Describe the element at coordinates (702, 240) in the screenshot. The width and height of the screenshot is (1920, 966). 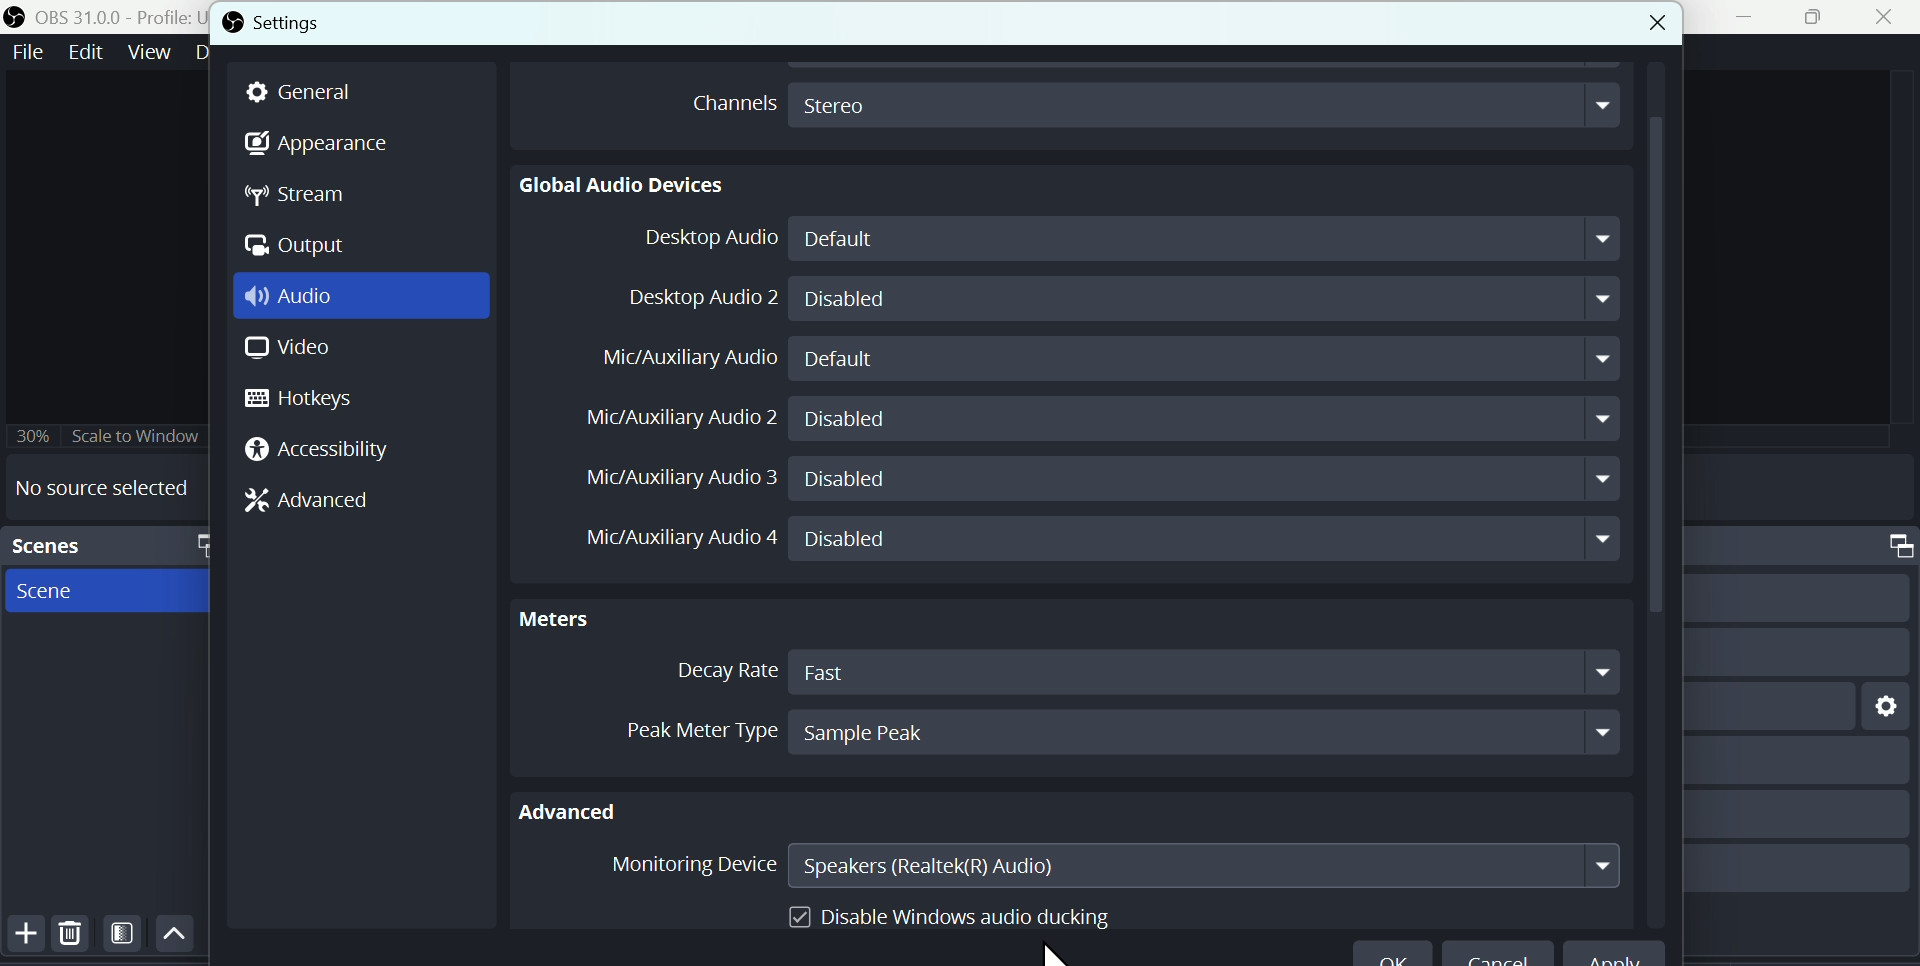
I see `Desktop Audio` at that location.